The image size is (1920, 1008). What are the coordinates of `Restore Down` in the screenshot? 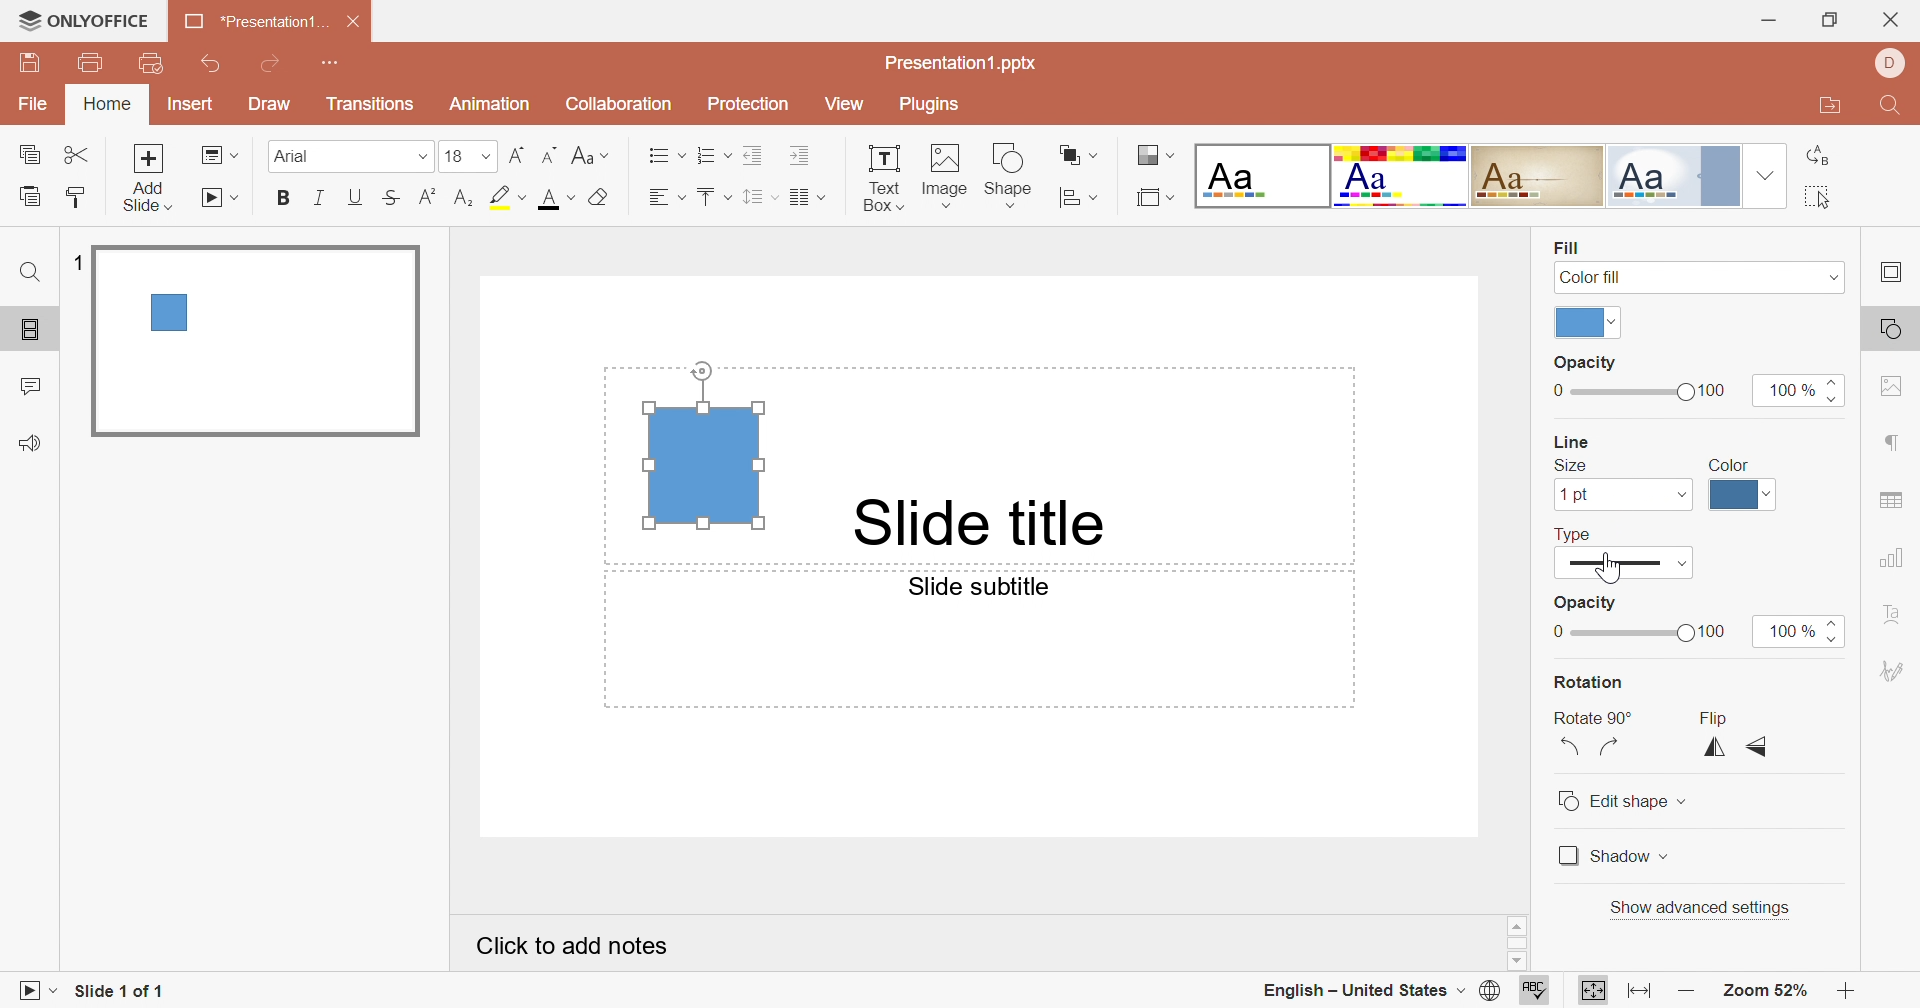 It's located at (1831, 19).